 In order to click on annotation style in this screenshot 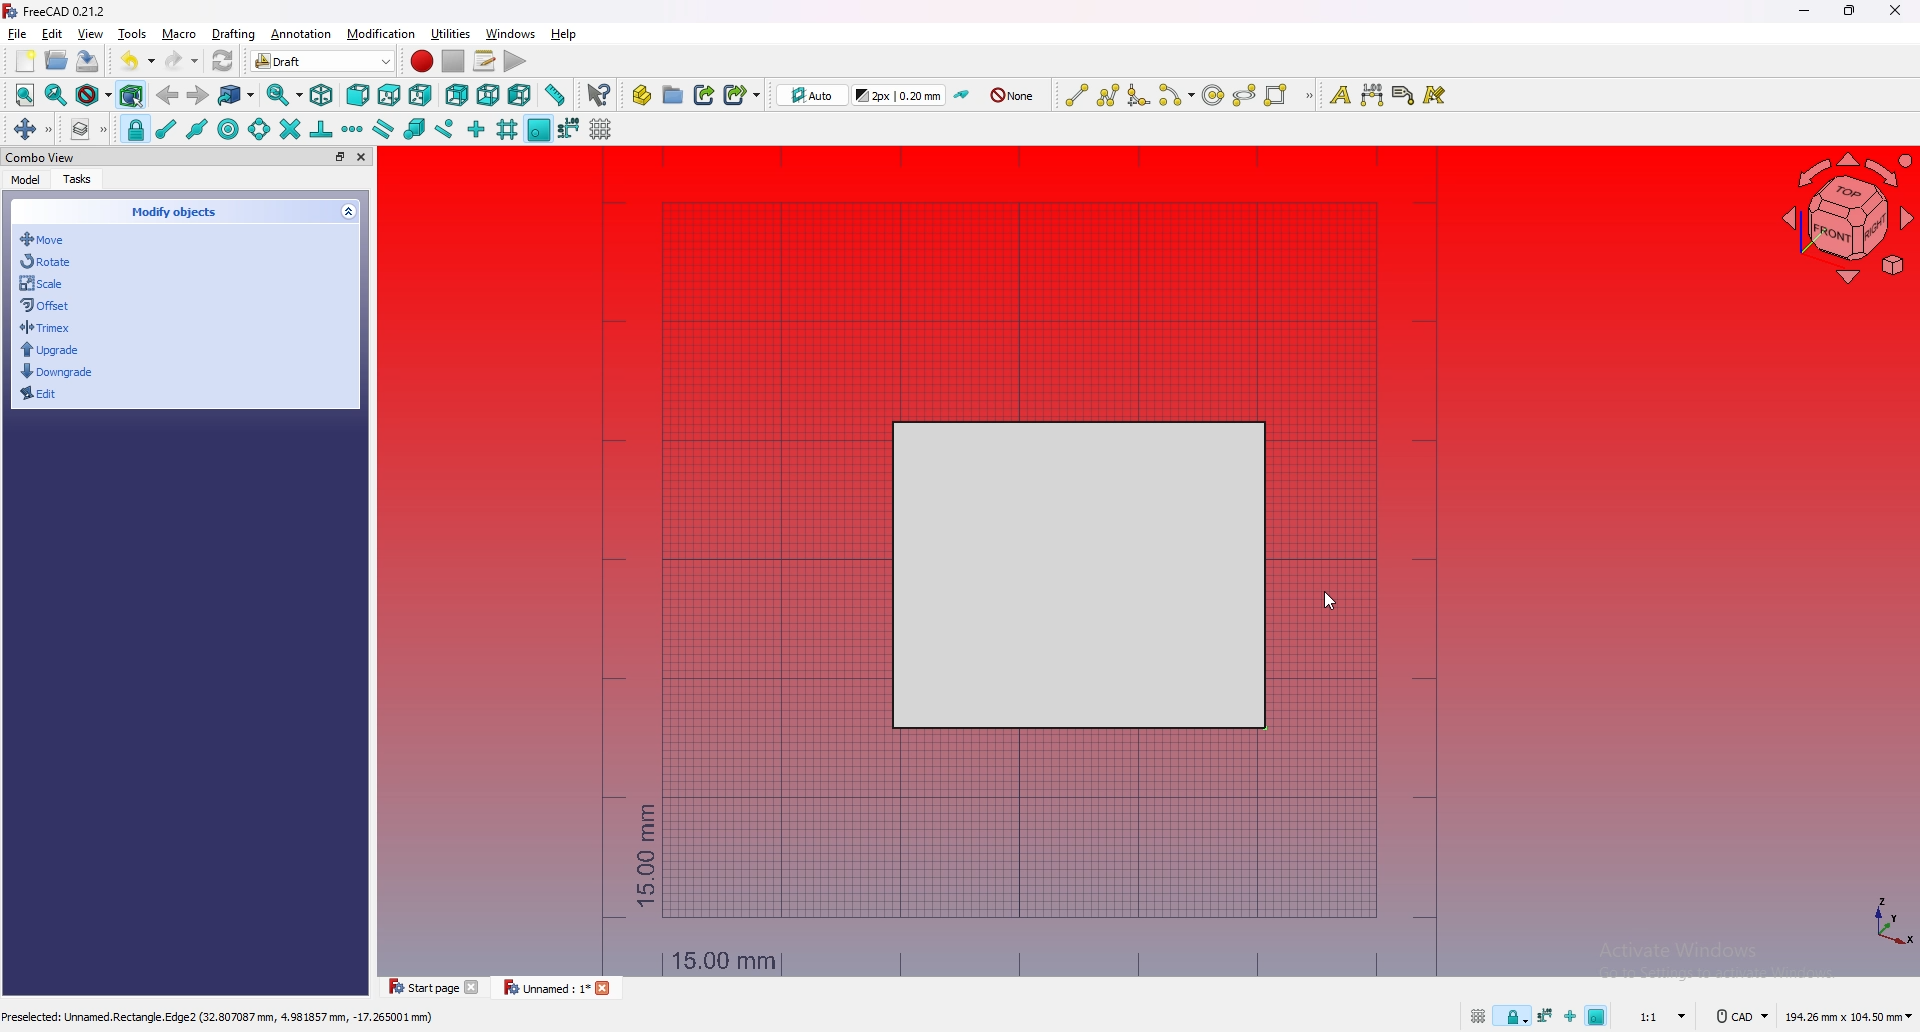, I will do `click(1436, 95)`.